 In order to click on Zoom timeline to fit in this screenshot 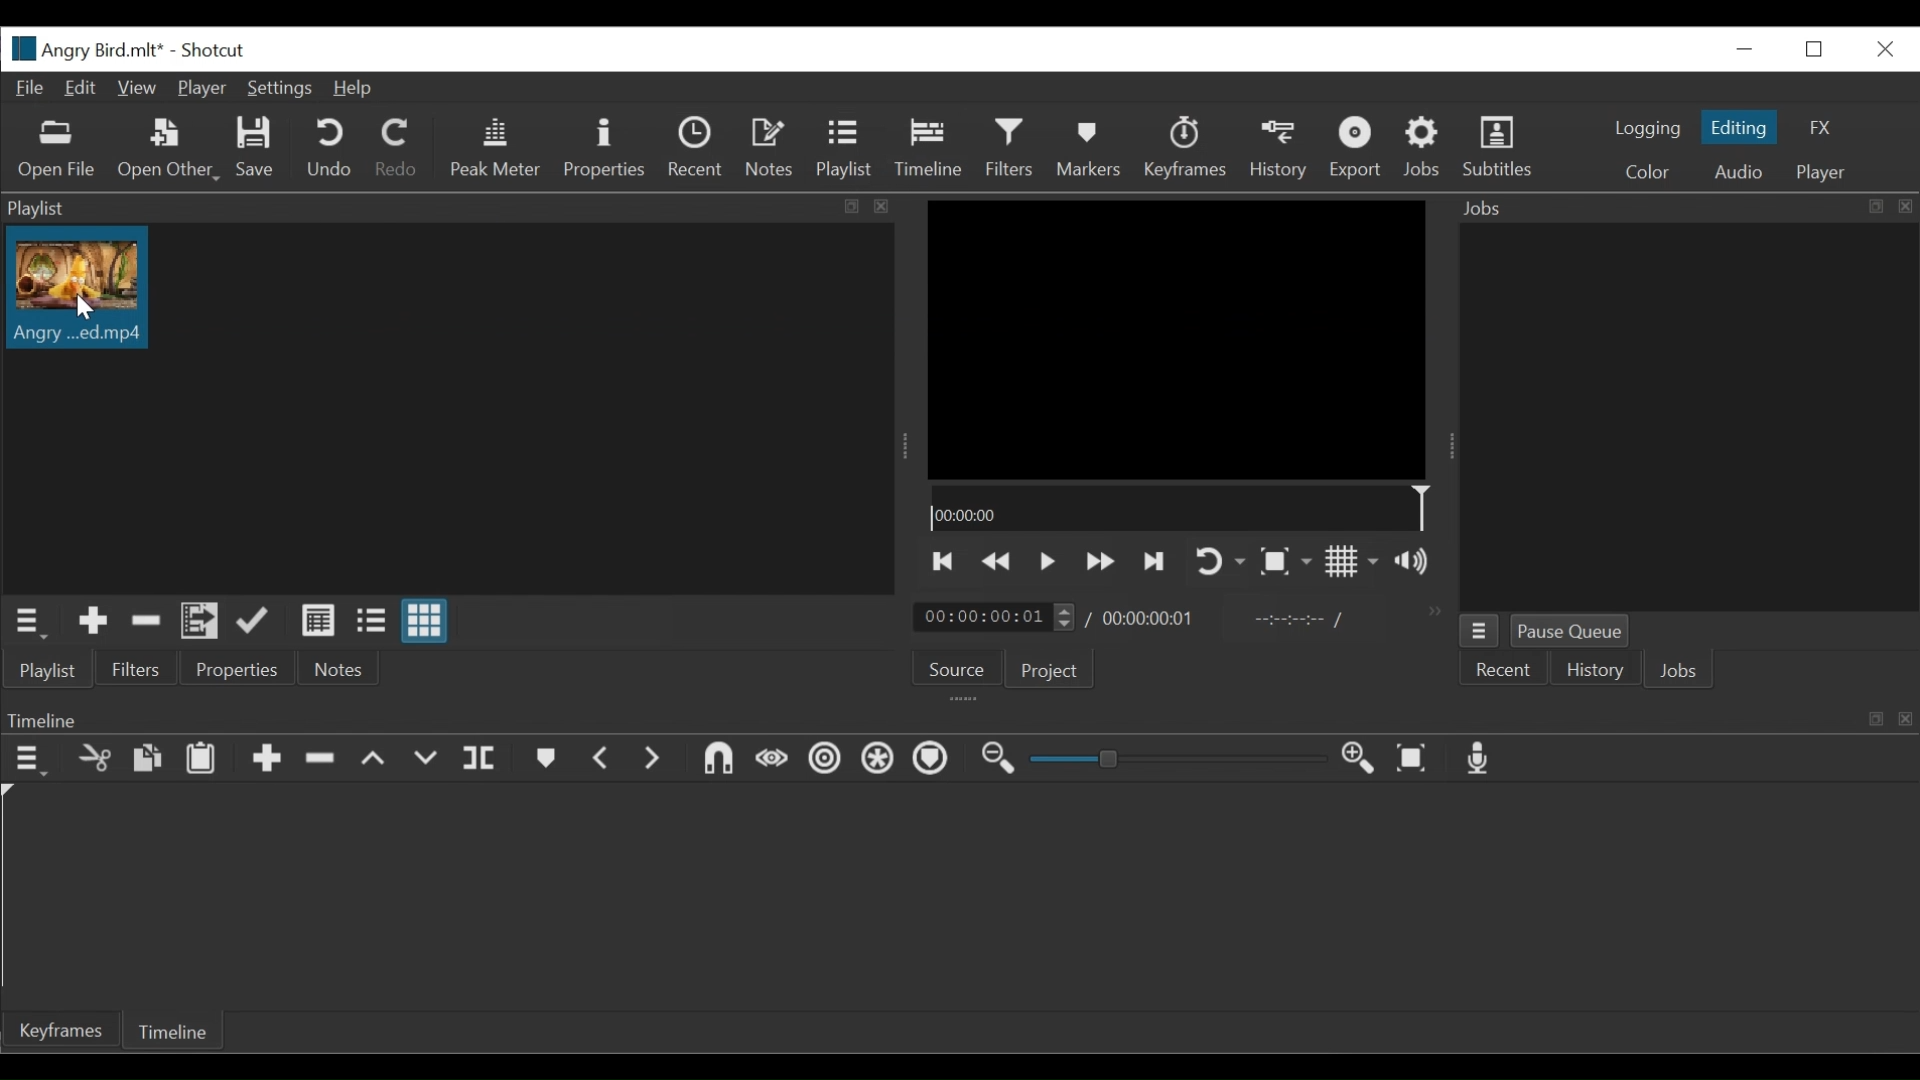, I will do `click(1415, 758)`.